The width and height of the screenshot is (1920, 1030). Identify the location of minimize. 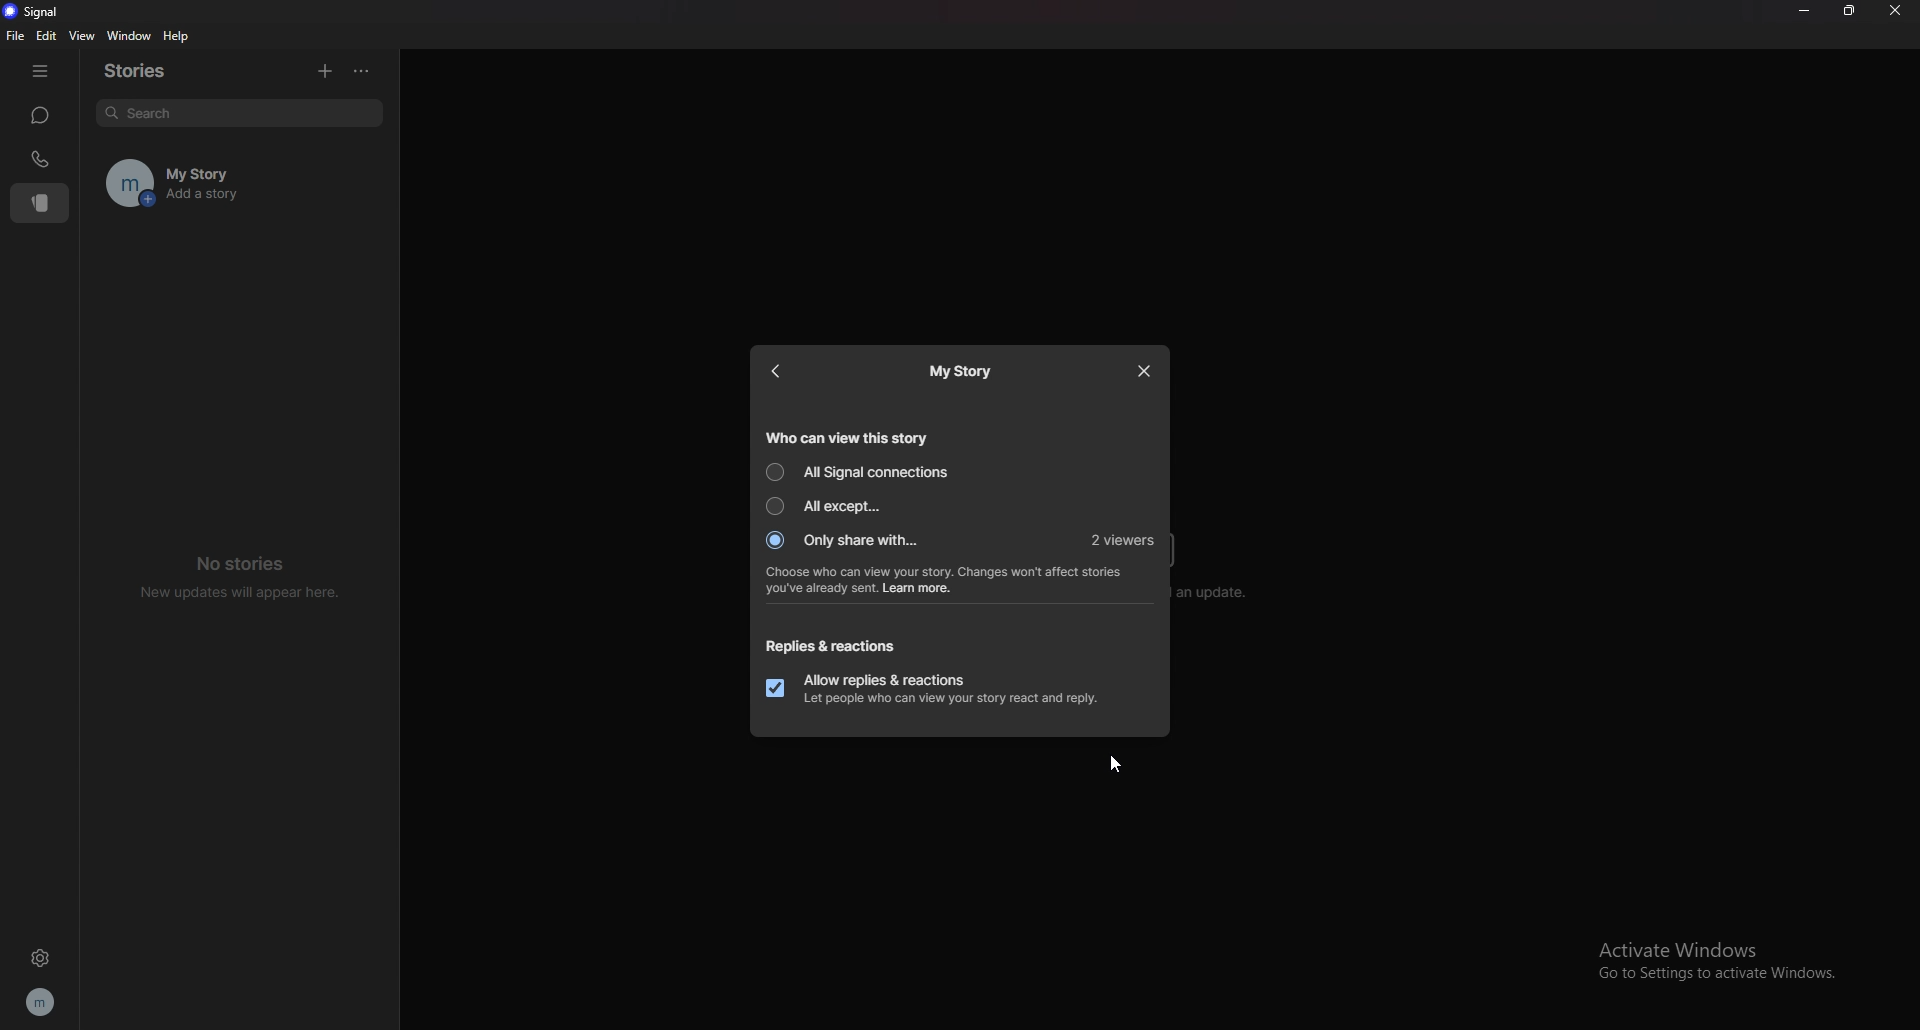
(1804, 11).